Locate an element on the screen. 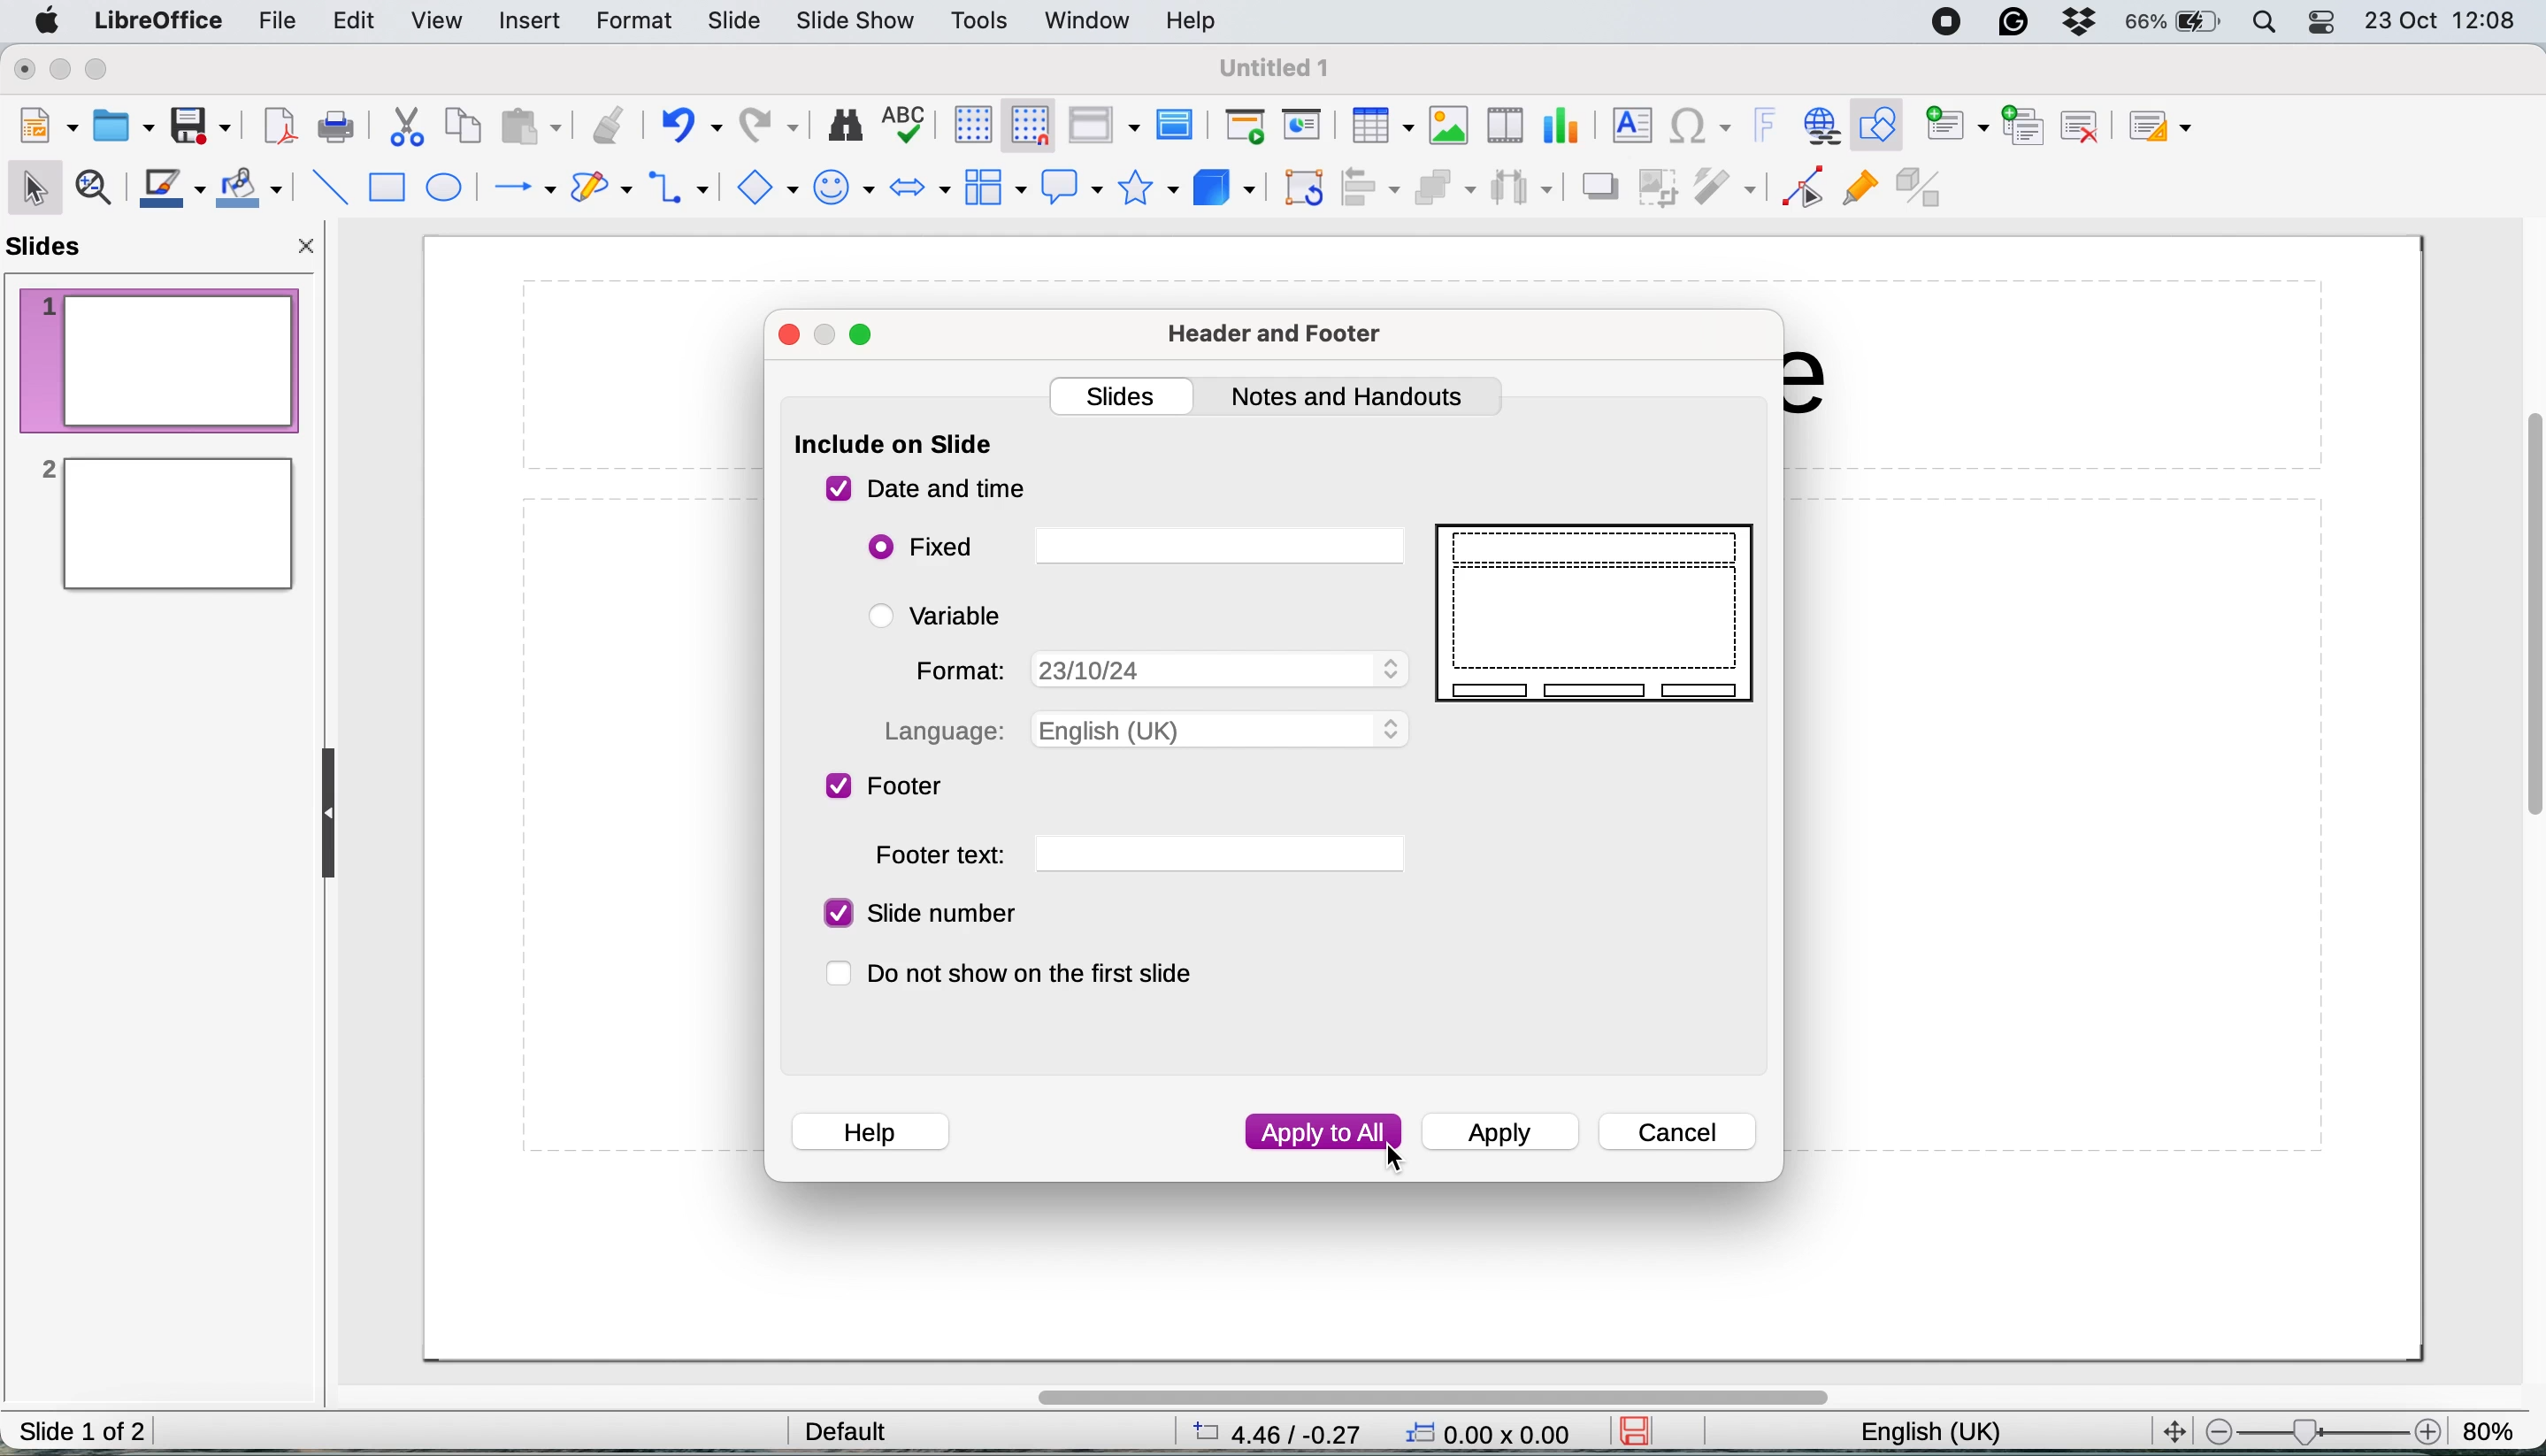 This screenshot has width=2546, height=1456. view is located at coordinates (443, 19).